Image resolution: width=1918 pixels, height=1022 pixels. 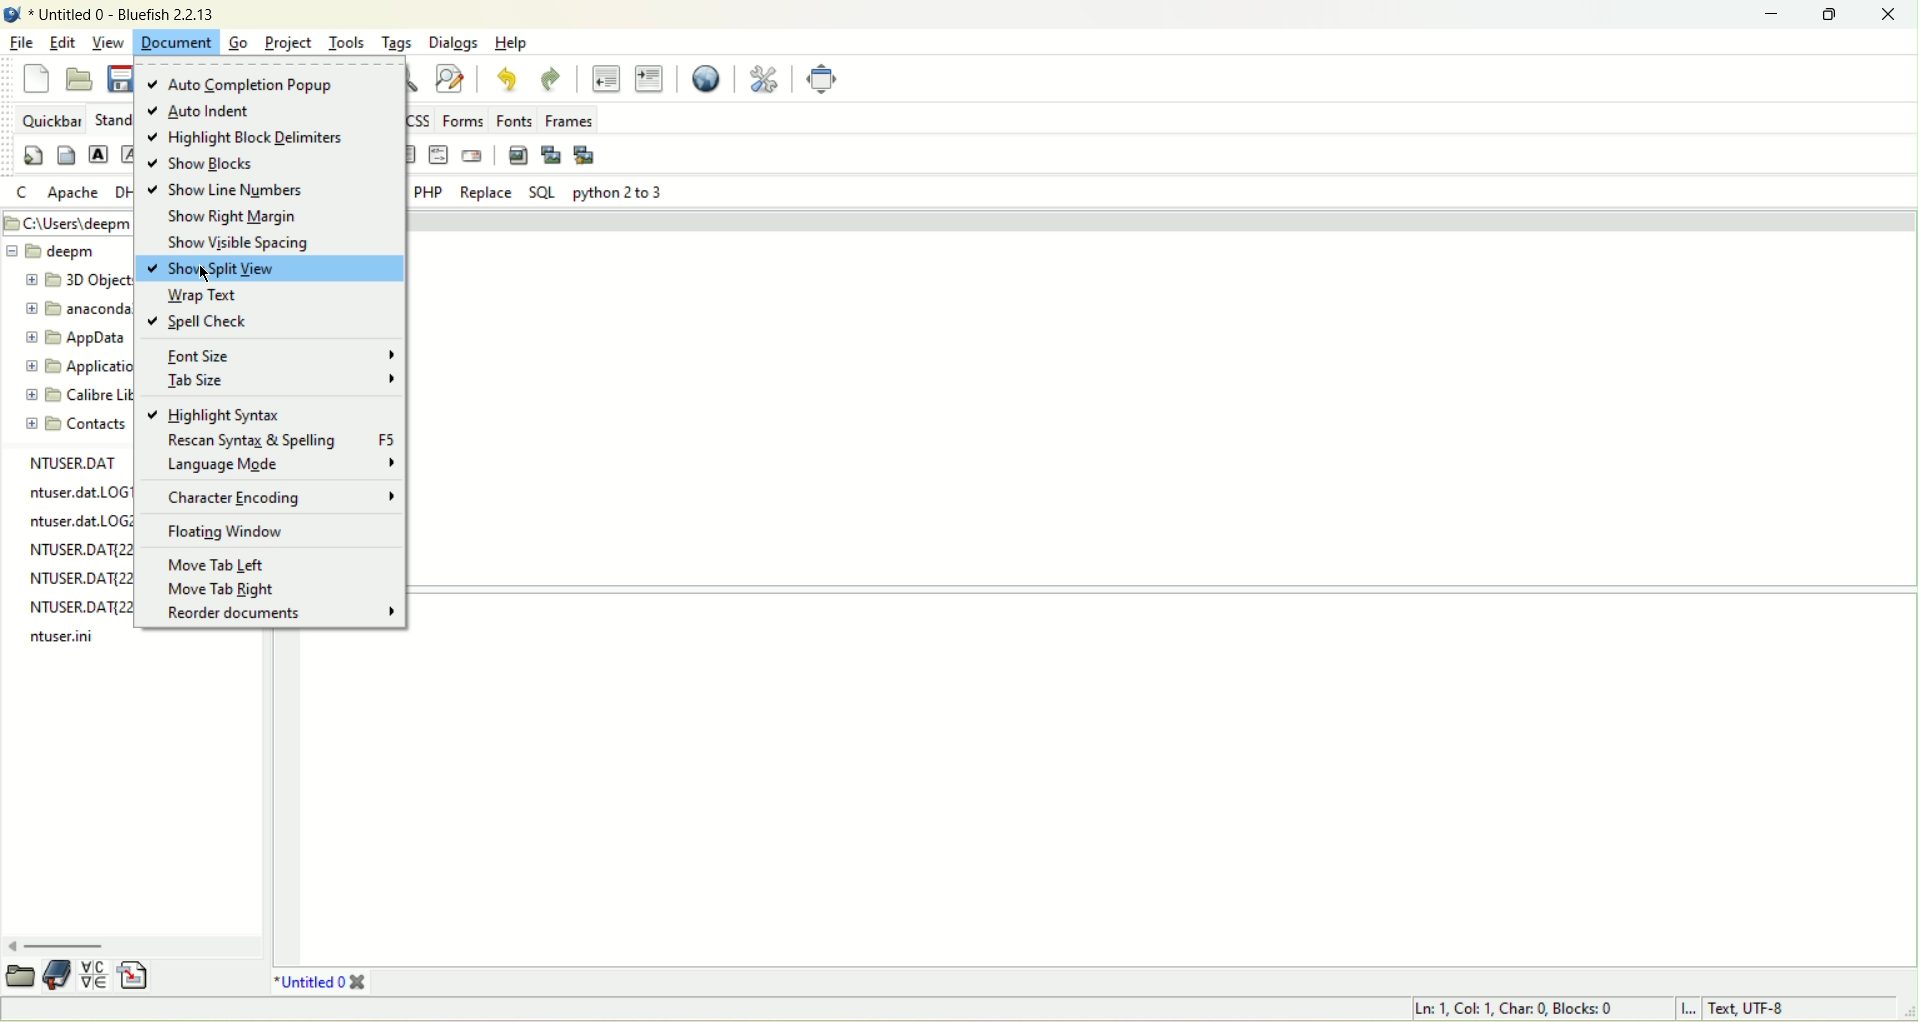 What do you see at coordinates (75, 193) in the screenshot?
I see `apache` at bounding box center [75, 193].